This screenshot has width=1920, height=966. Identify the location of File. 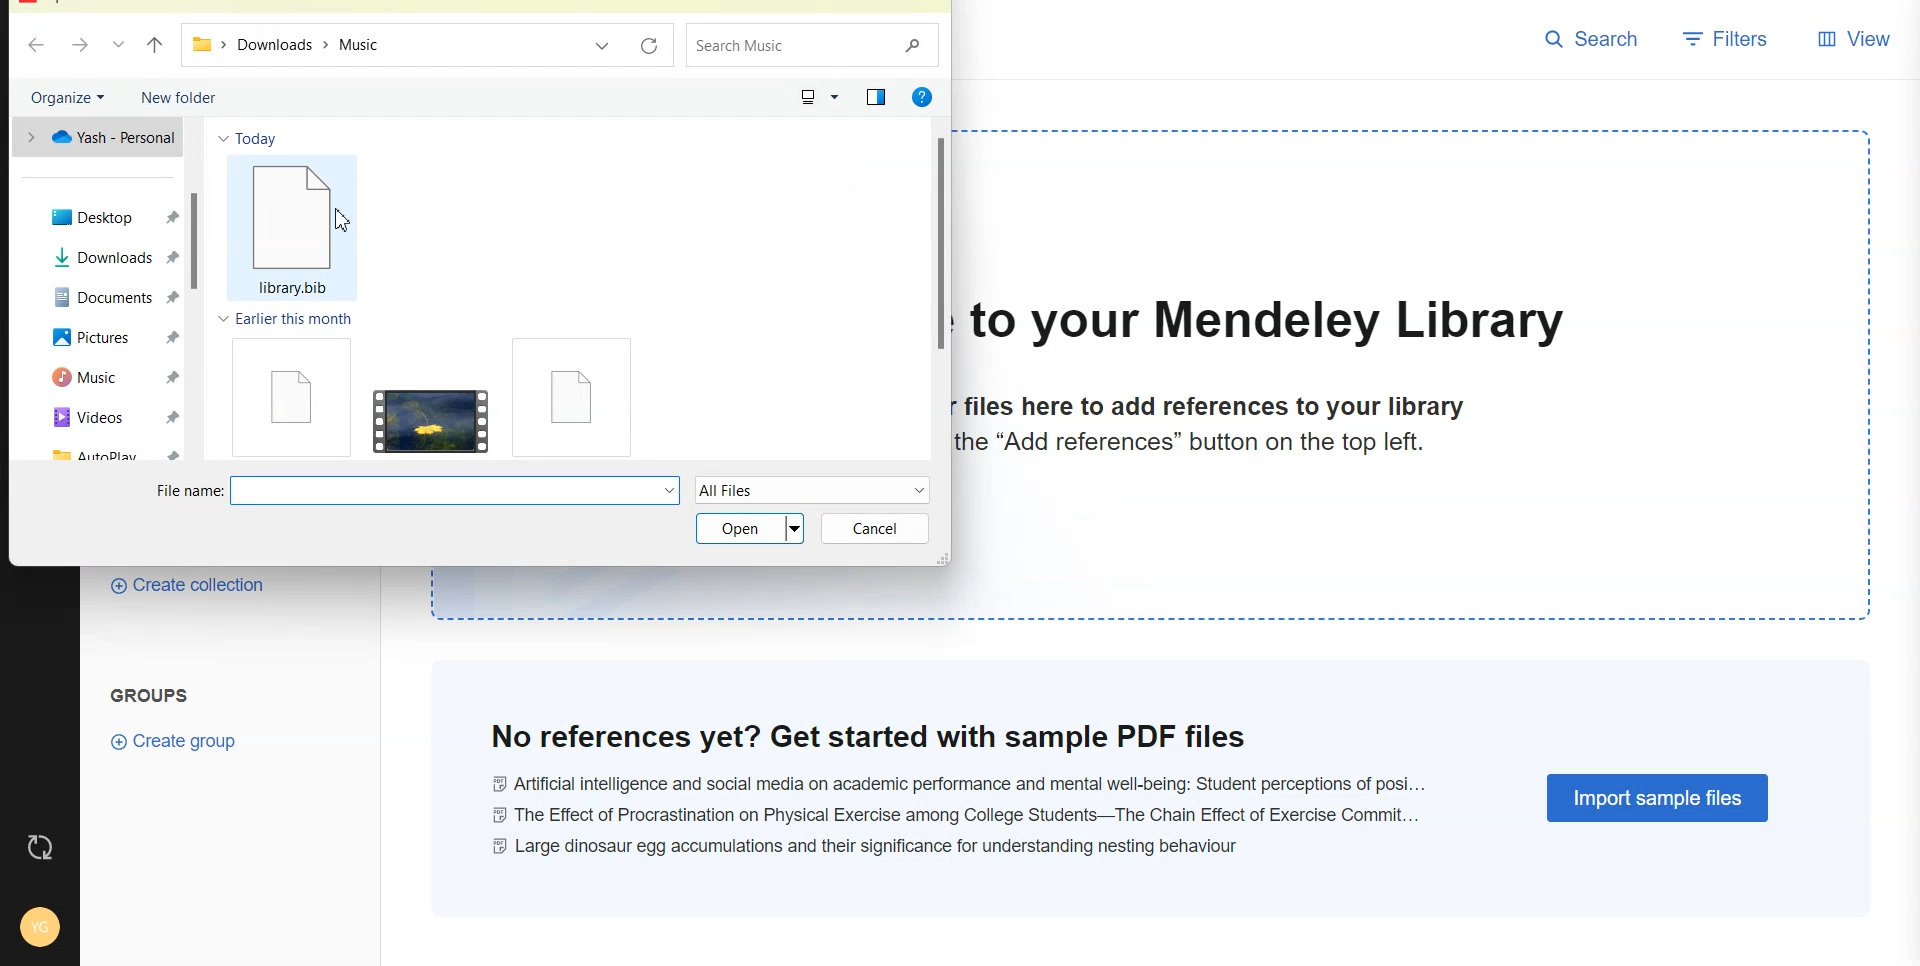
(572, 396).